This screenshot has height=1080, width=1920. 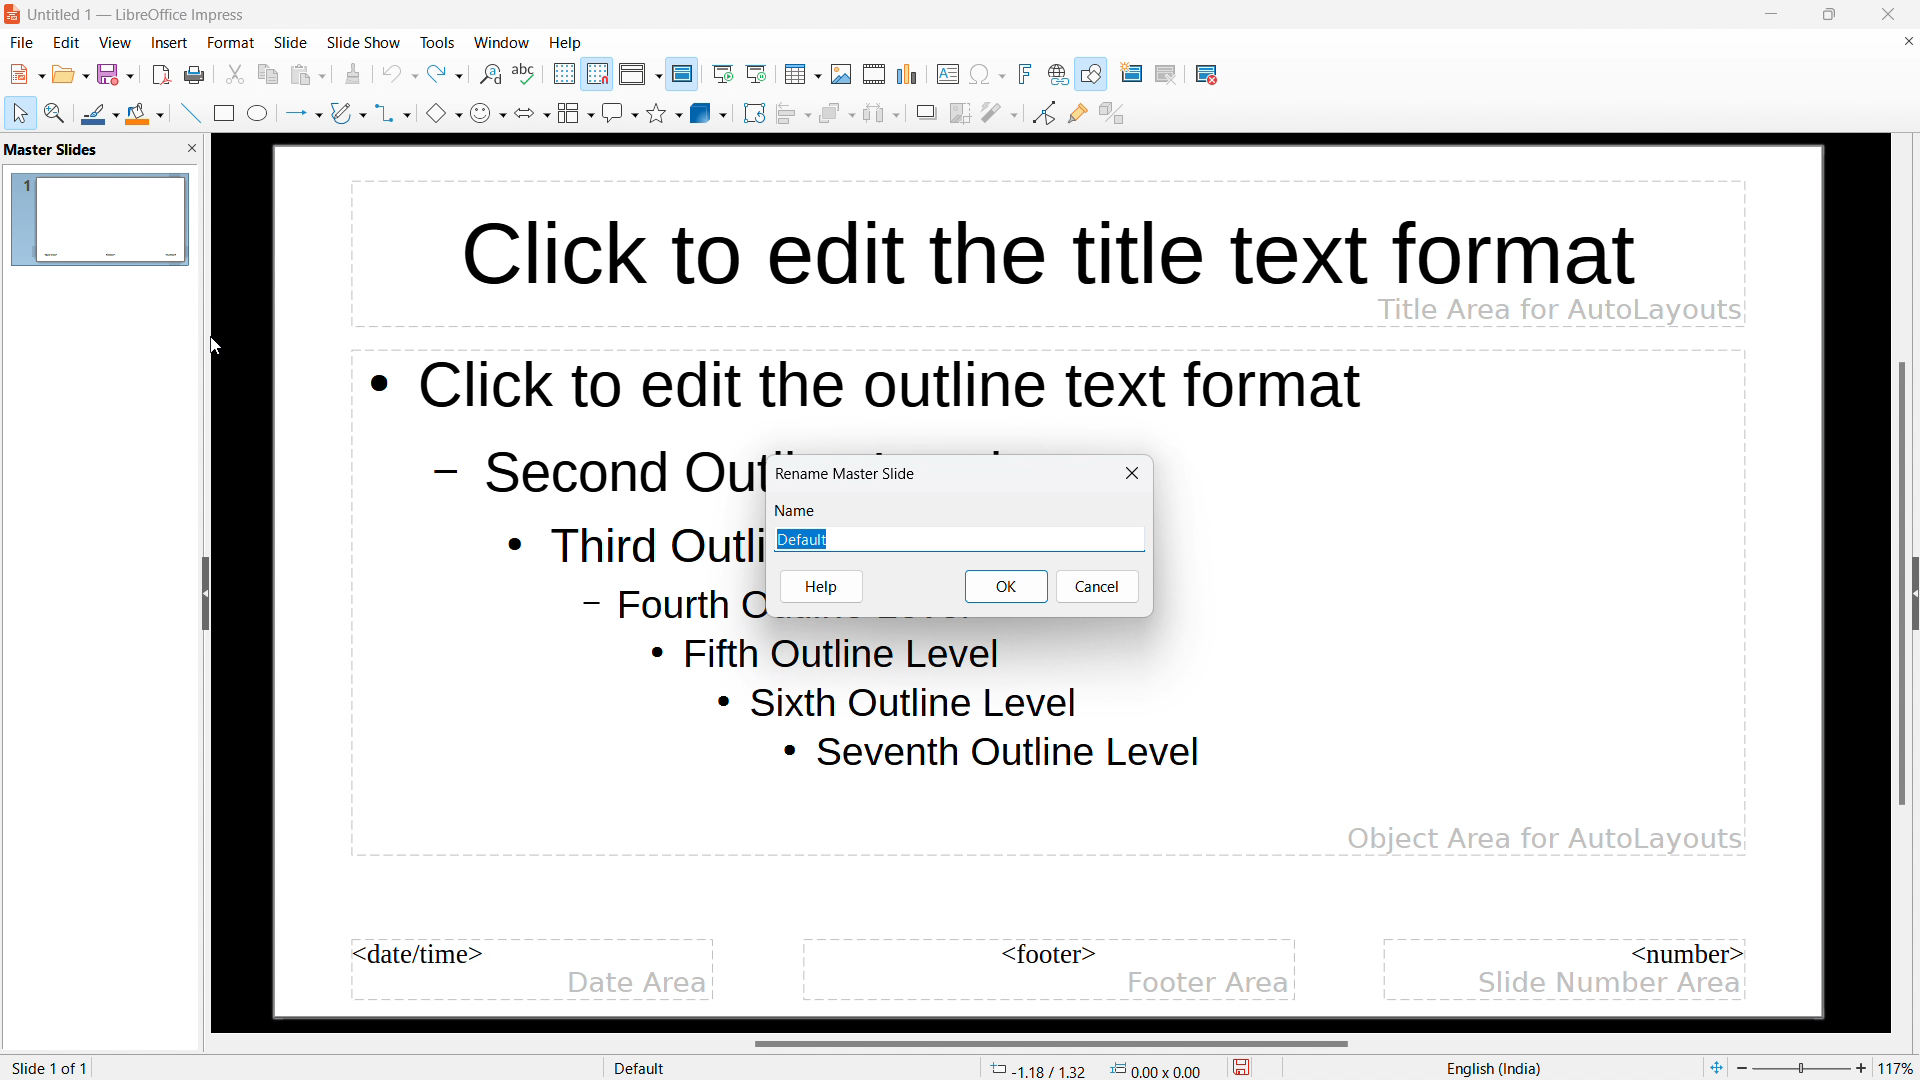 I want to click on open, so click(x=71, y=74).